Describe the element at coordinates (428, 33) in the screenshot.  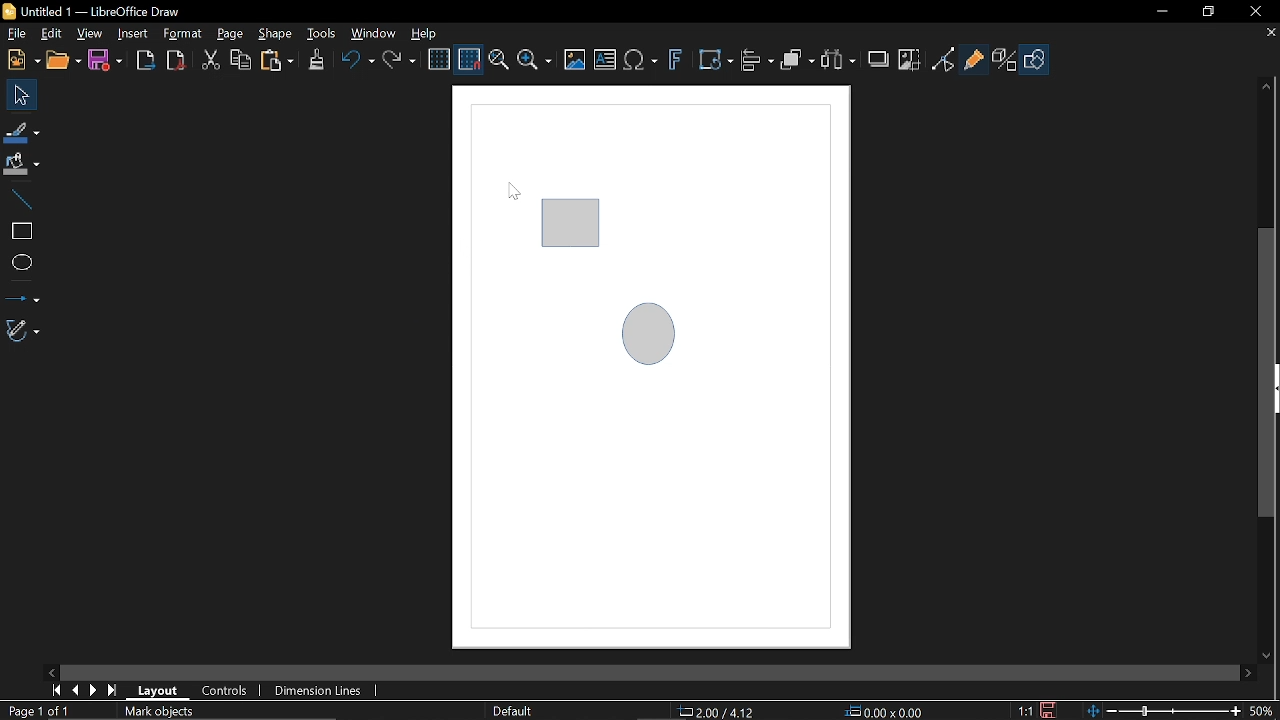
I see `Help` at that location.